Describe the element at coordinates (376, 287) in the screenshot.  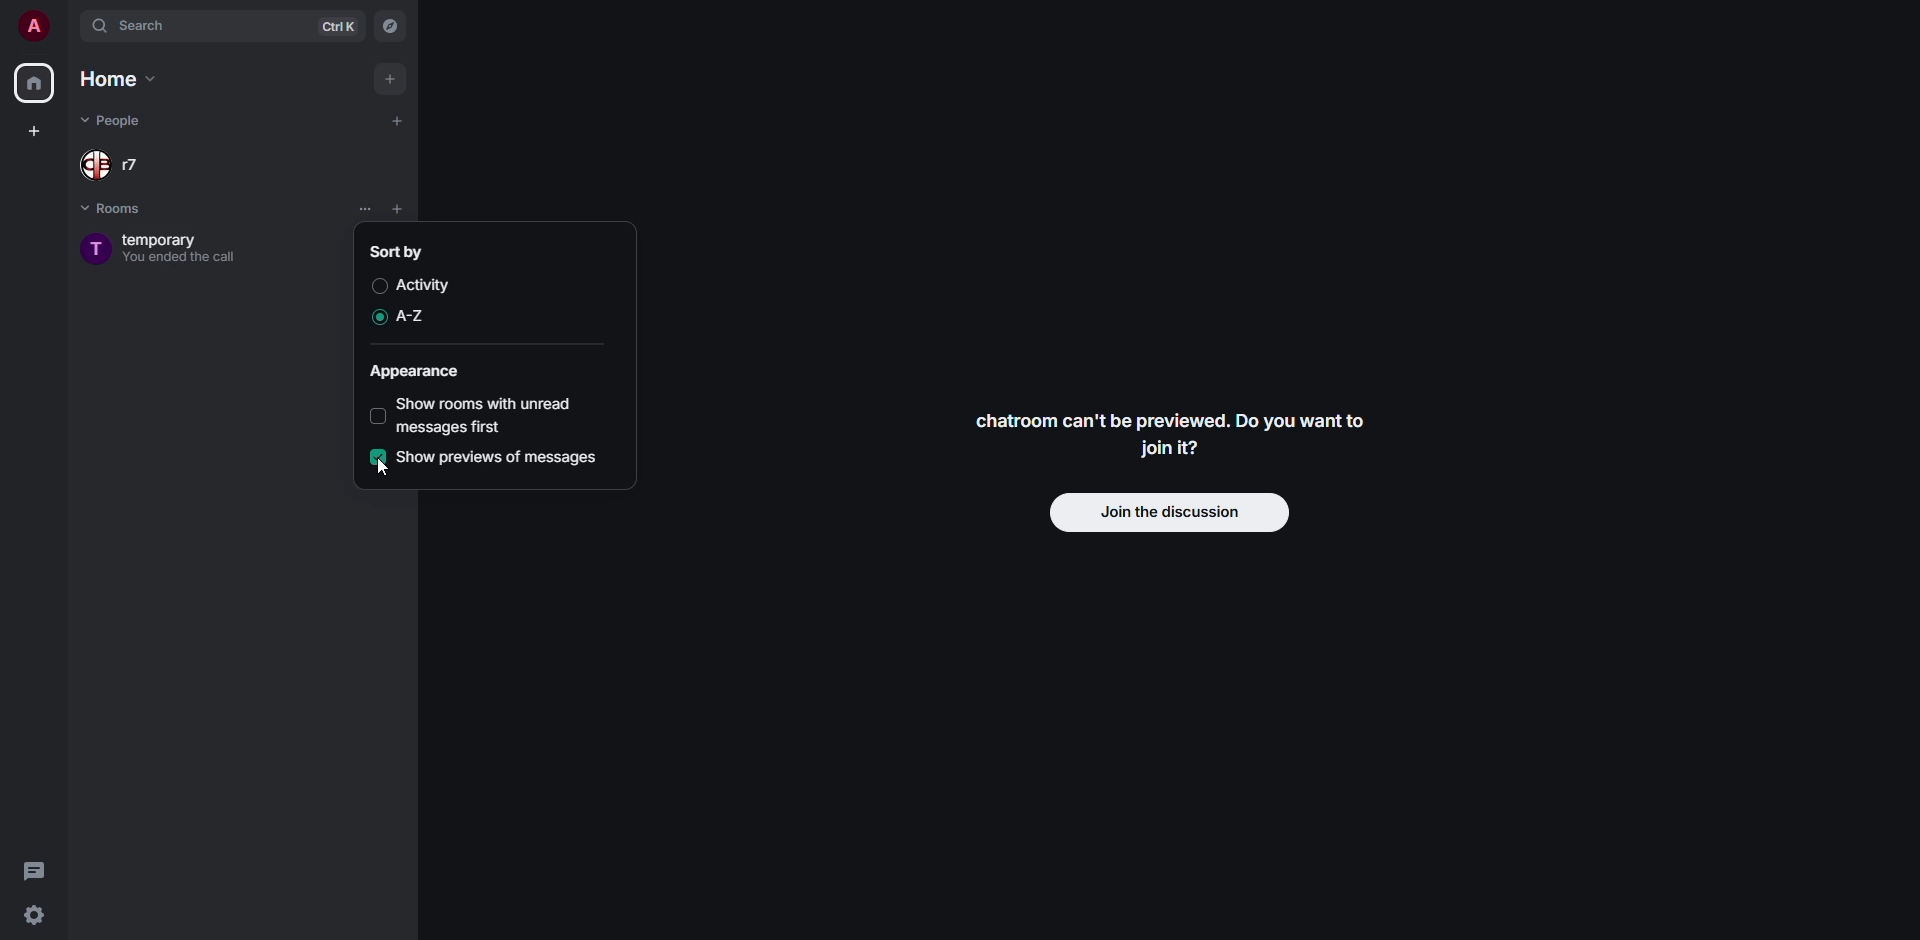
I see `disabled` at that location.